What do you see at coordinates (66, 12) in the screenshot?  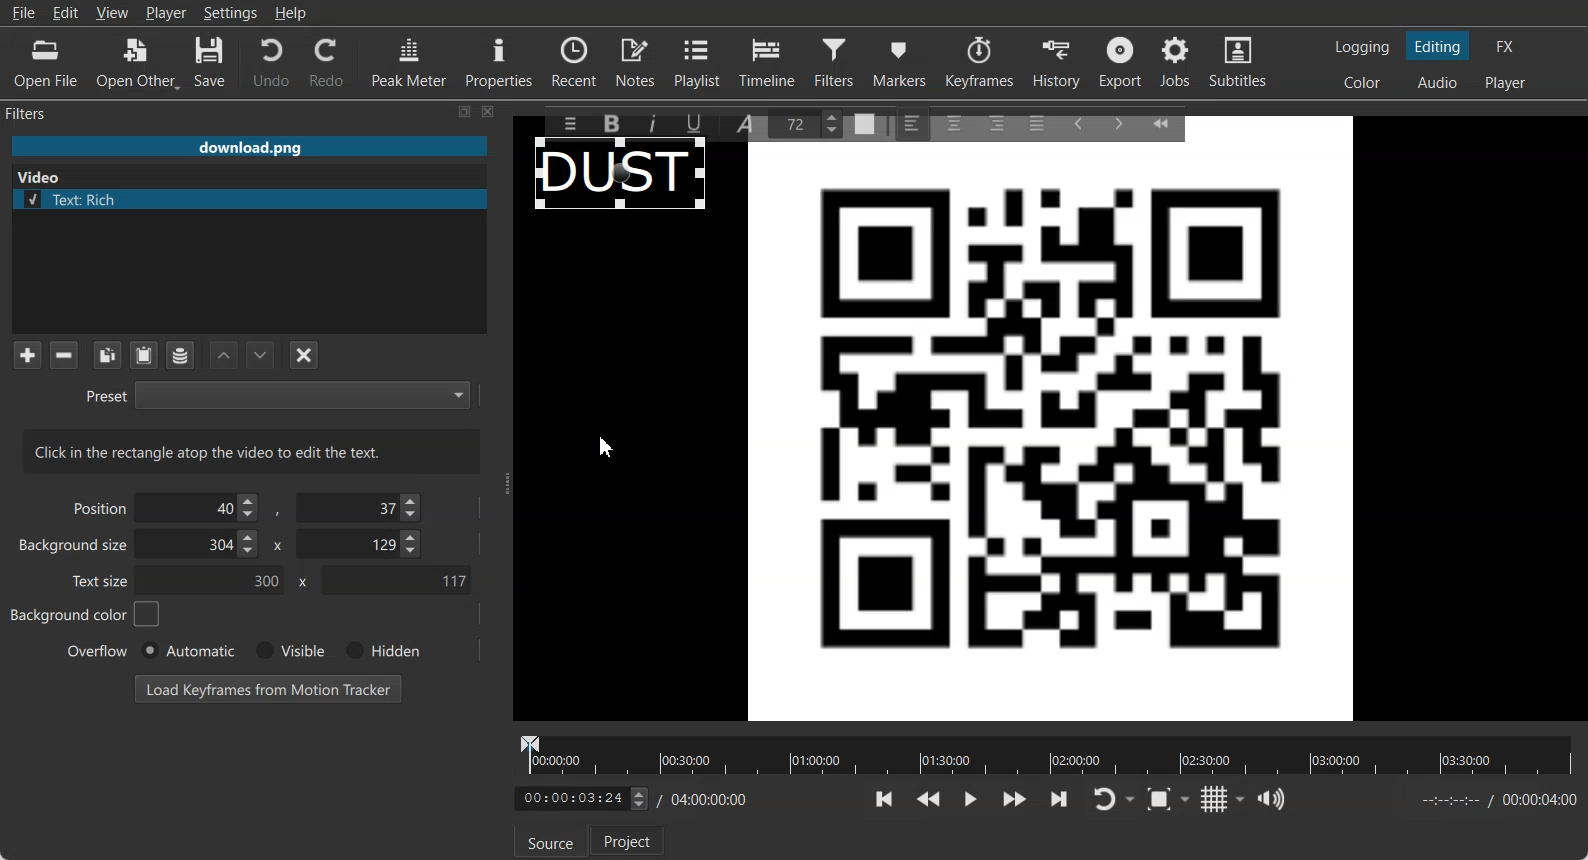 I see `Edit` at bounding box center [66, 12].